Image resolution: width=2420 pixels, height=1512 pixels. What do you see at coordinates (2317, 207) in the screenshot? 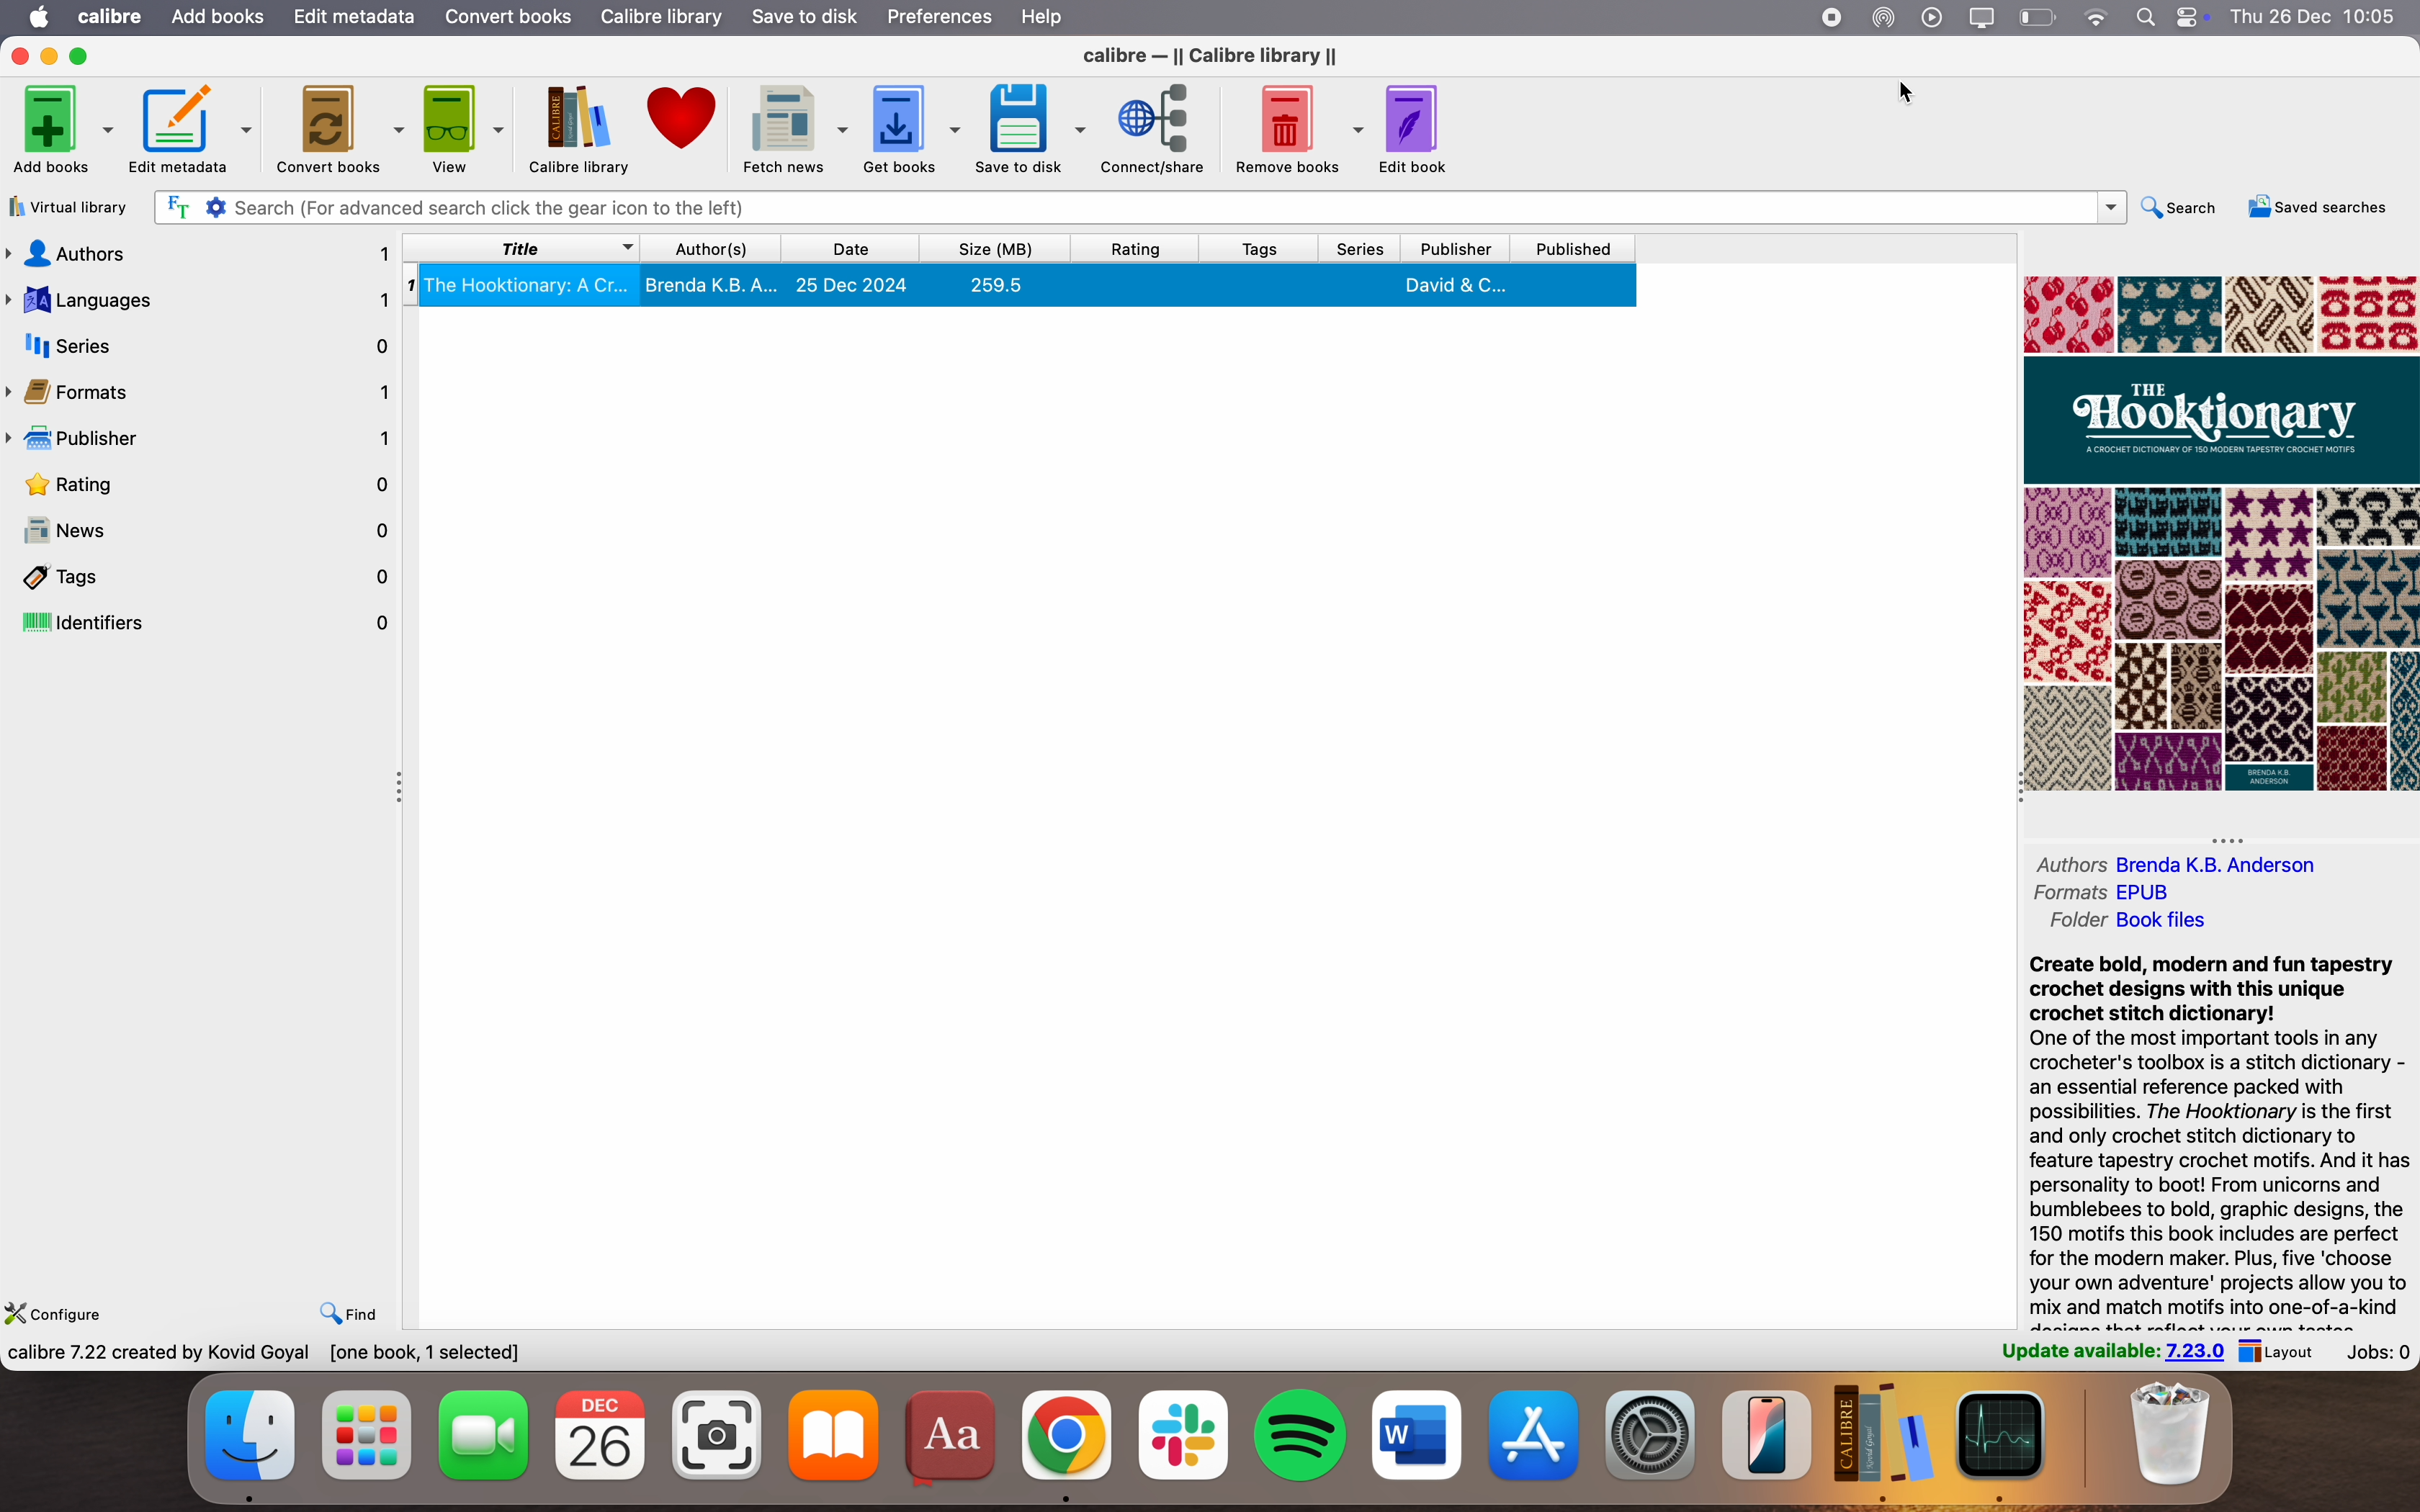
I see `saved searches` at bounding box center [2317, 207].